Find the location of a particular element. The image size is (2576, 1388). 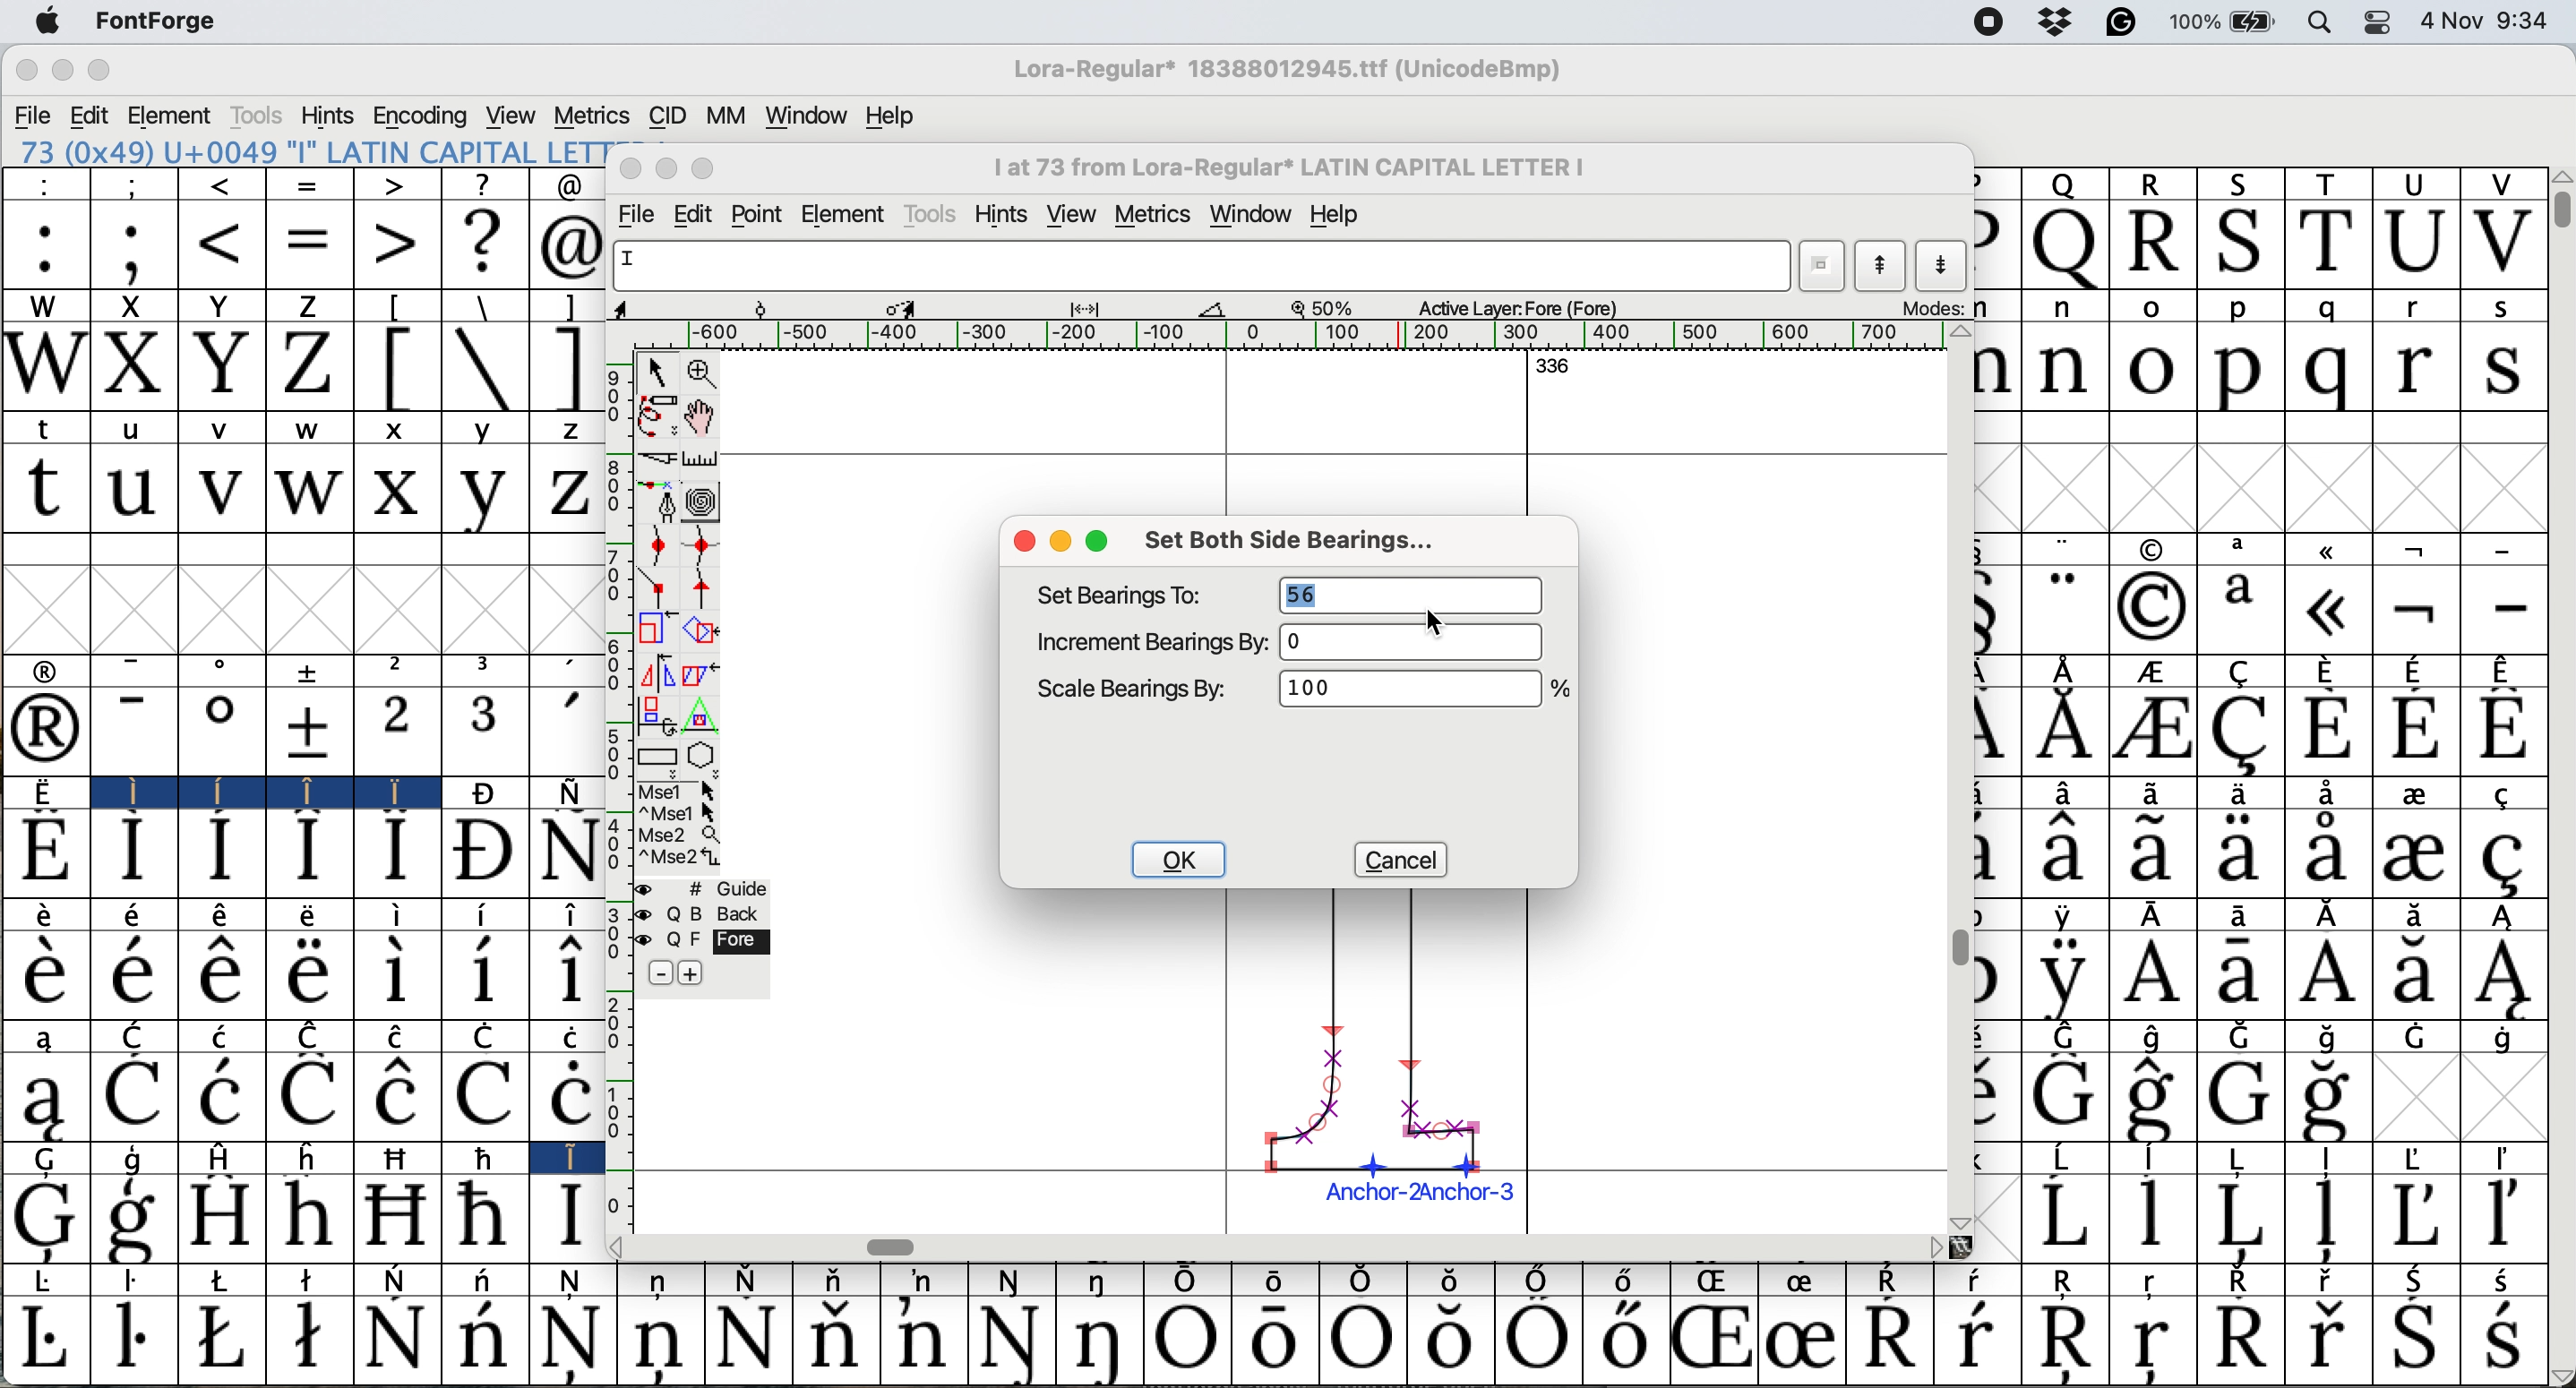

3 is located at coordinates (487, 731).